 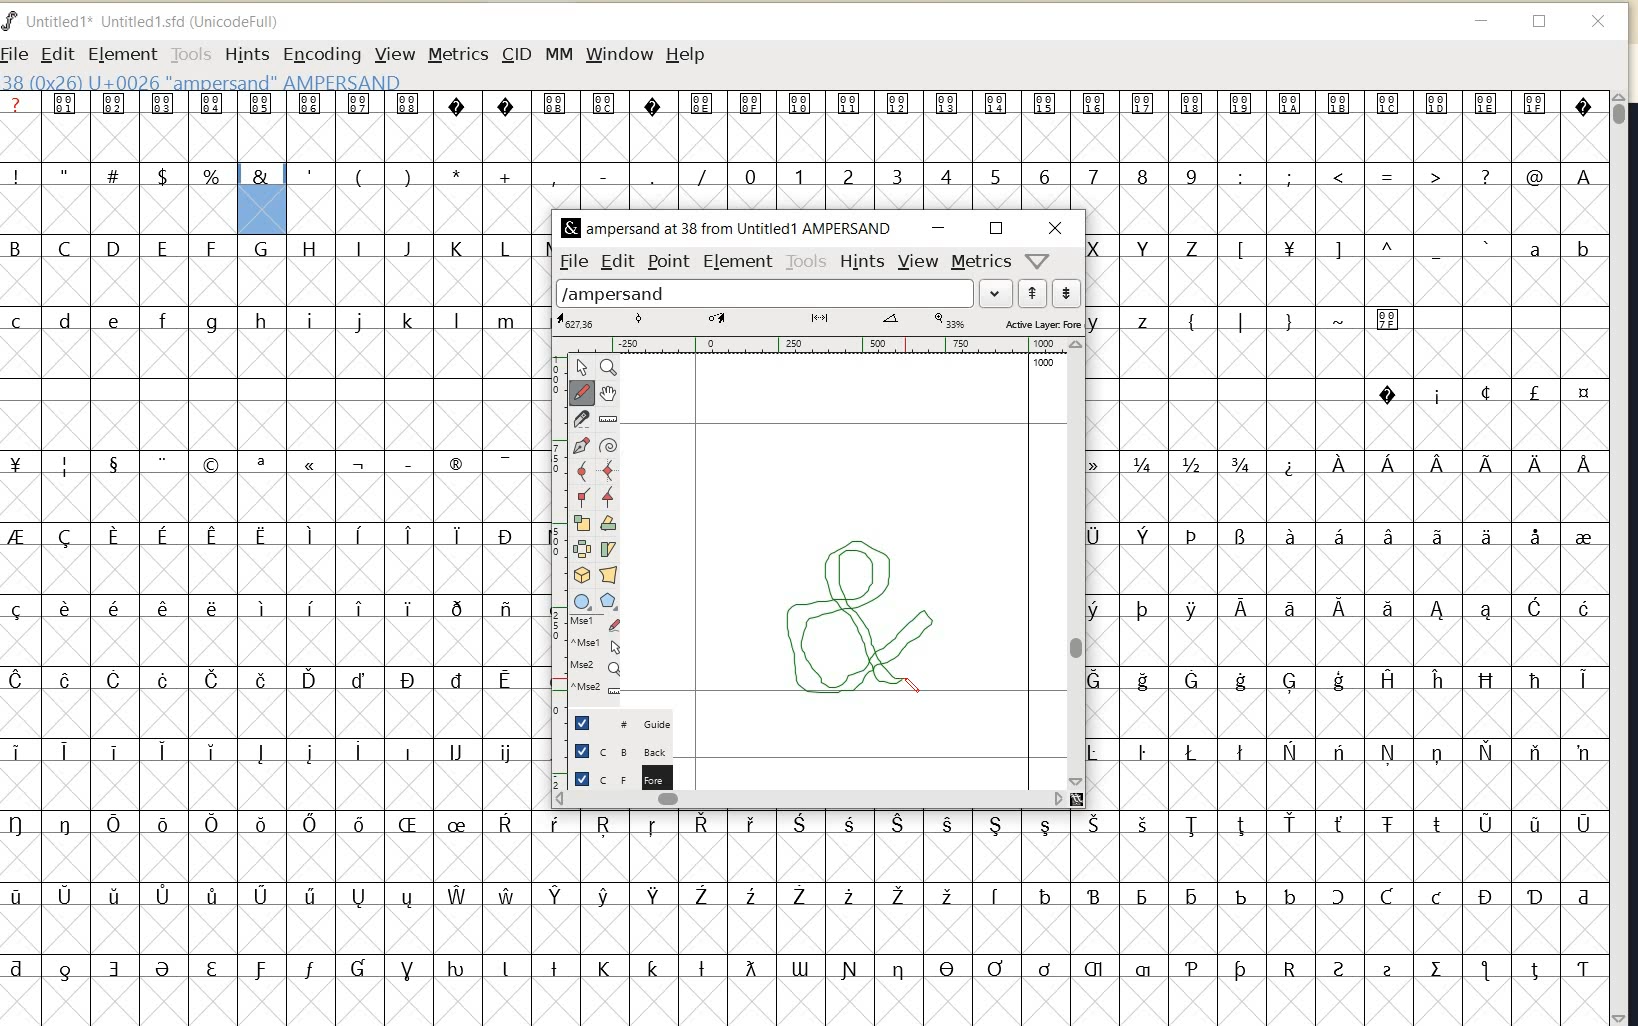 I want to click on ELEMENT, so click(x=737, y=263).